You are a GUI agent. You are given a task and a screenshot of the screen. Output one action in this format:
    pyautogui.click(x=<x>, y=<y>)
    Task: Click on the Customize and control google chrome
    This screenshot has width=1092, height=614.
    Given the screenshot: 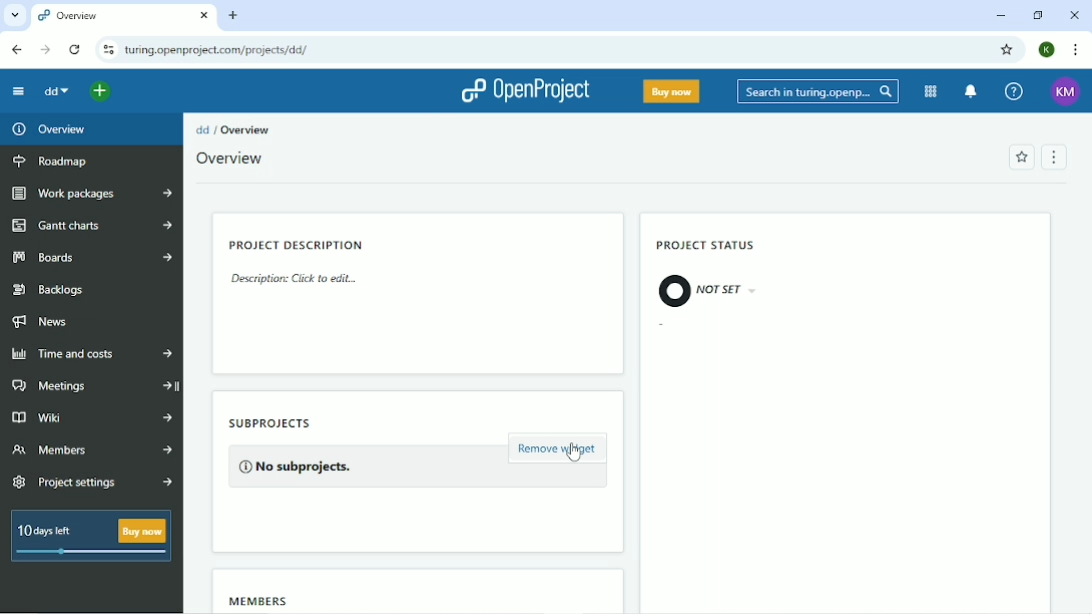 What is the action you would take?
    pyautogui.click(x=1074, y=51)
    